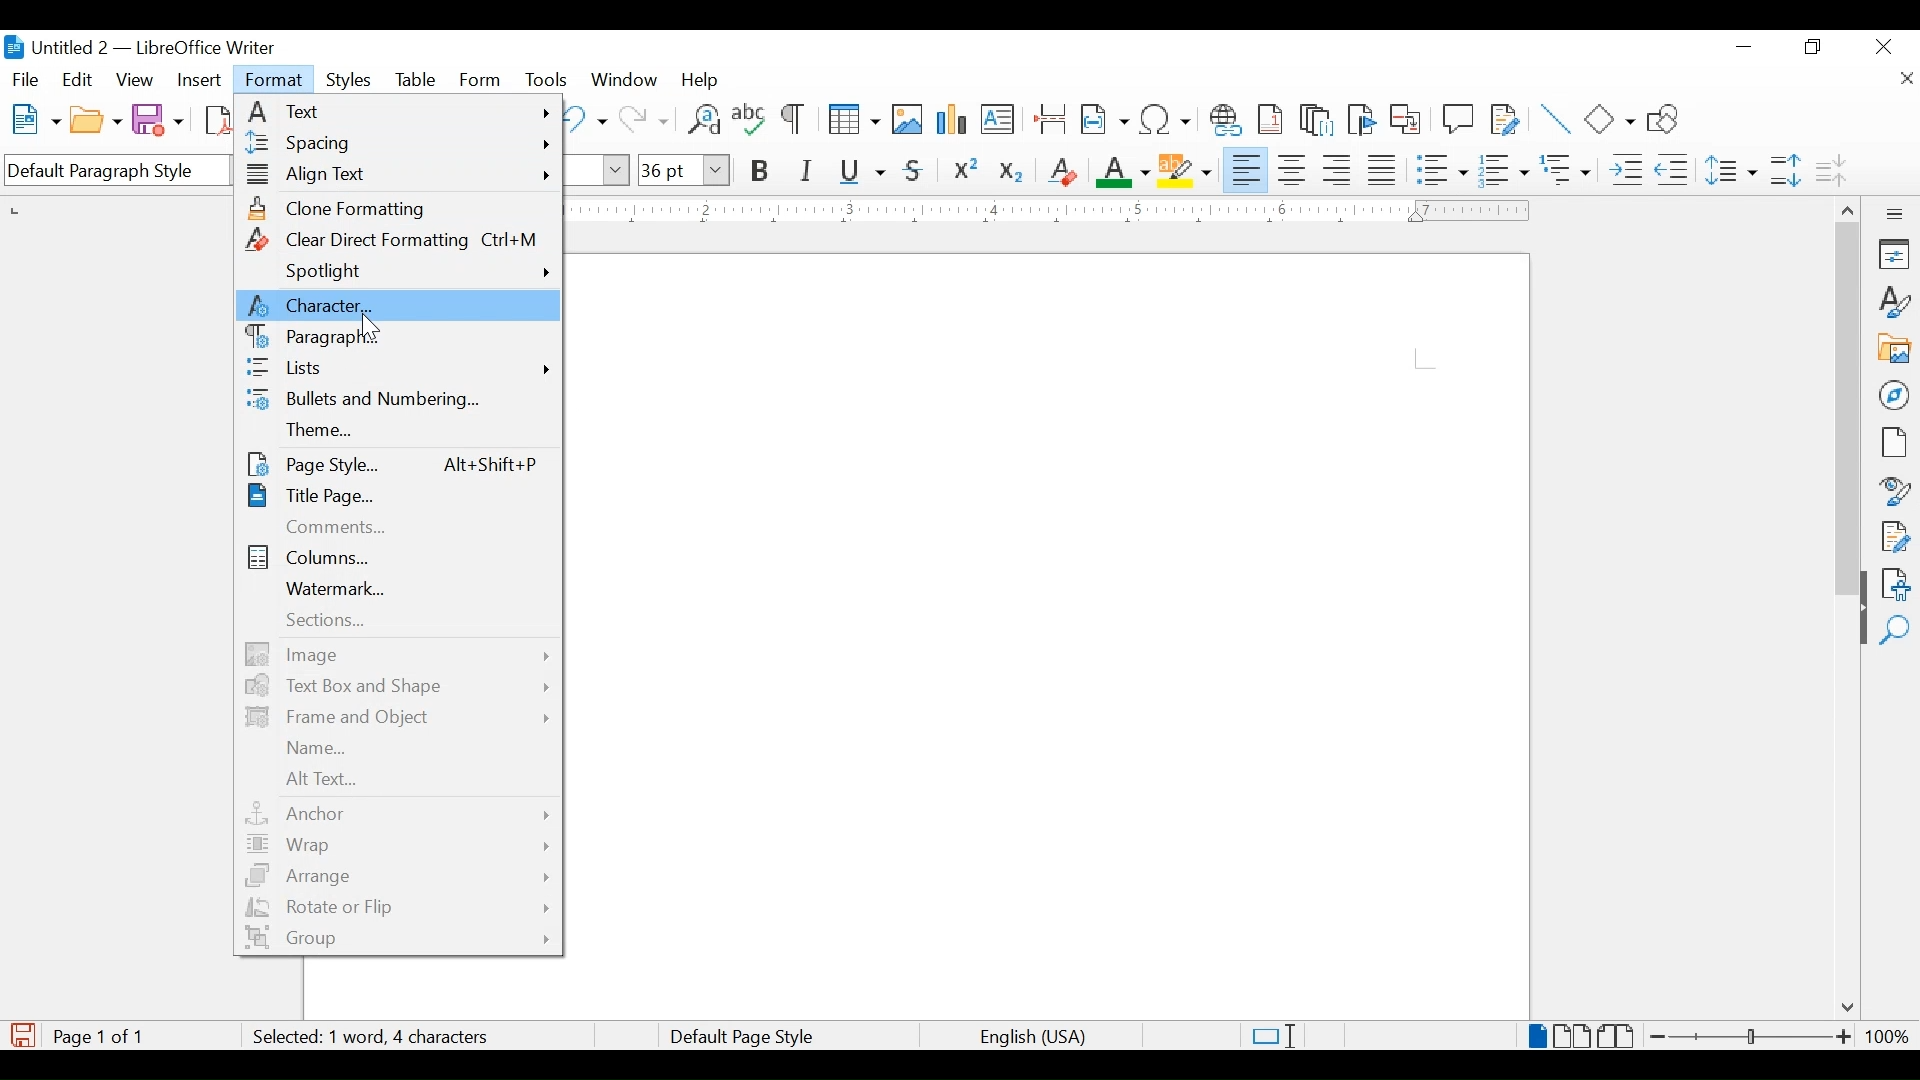  What do you see at coordinates (761, 172) in the screenshot?
I see `bold` at bounding box center [761, 172].